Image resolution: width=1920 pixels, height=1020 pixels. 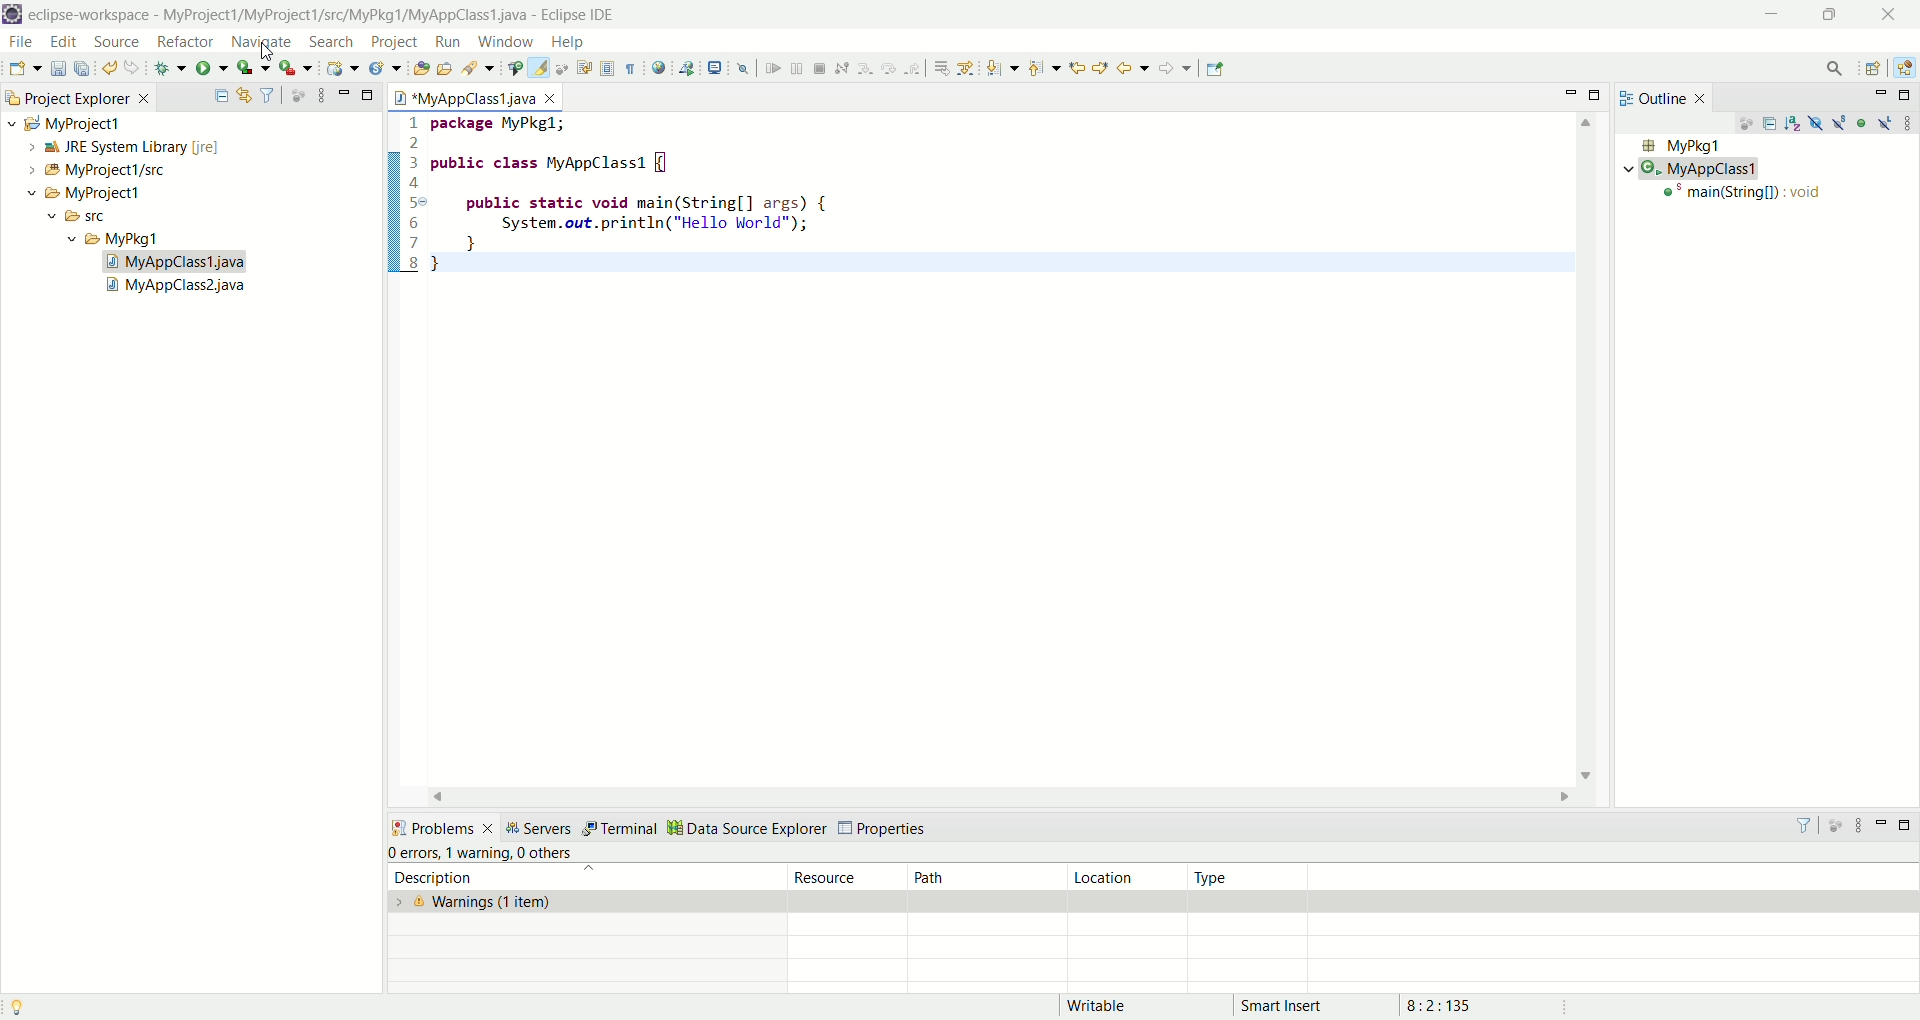 I want to click on open web browser, so click(x=658, y=68).